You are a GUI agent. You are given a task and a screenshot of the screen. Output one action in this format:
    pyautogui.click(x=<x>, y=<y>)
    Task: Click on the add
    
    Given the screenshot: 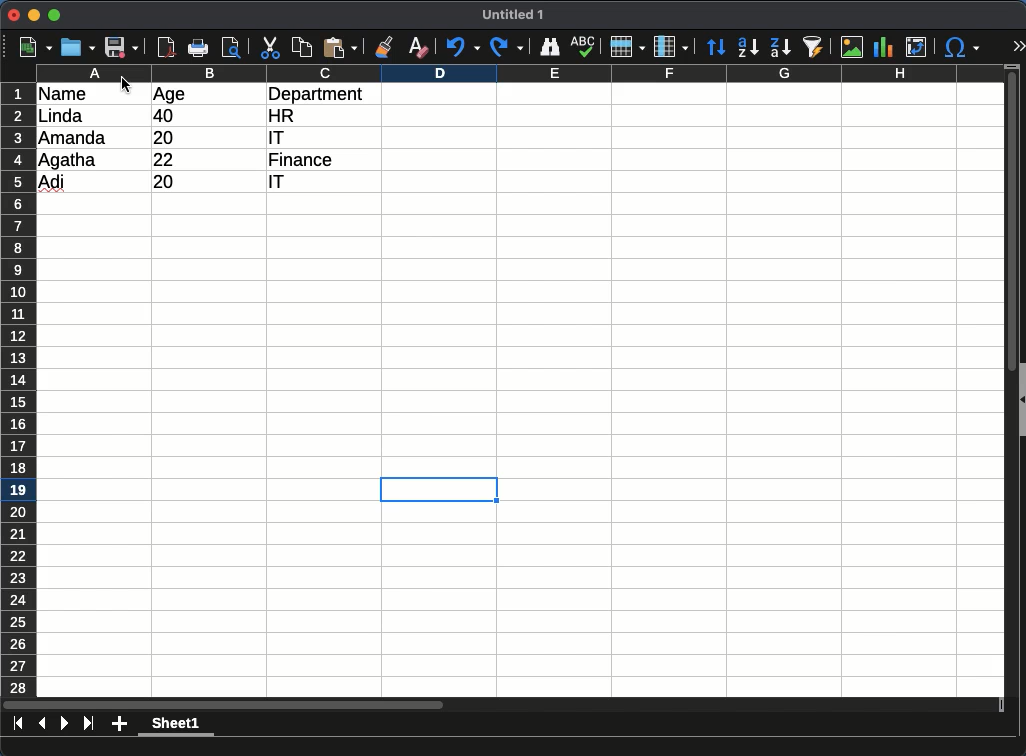 What is the action you would take?
    pyautogui.click(x=119, y=725)
    